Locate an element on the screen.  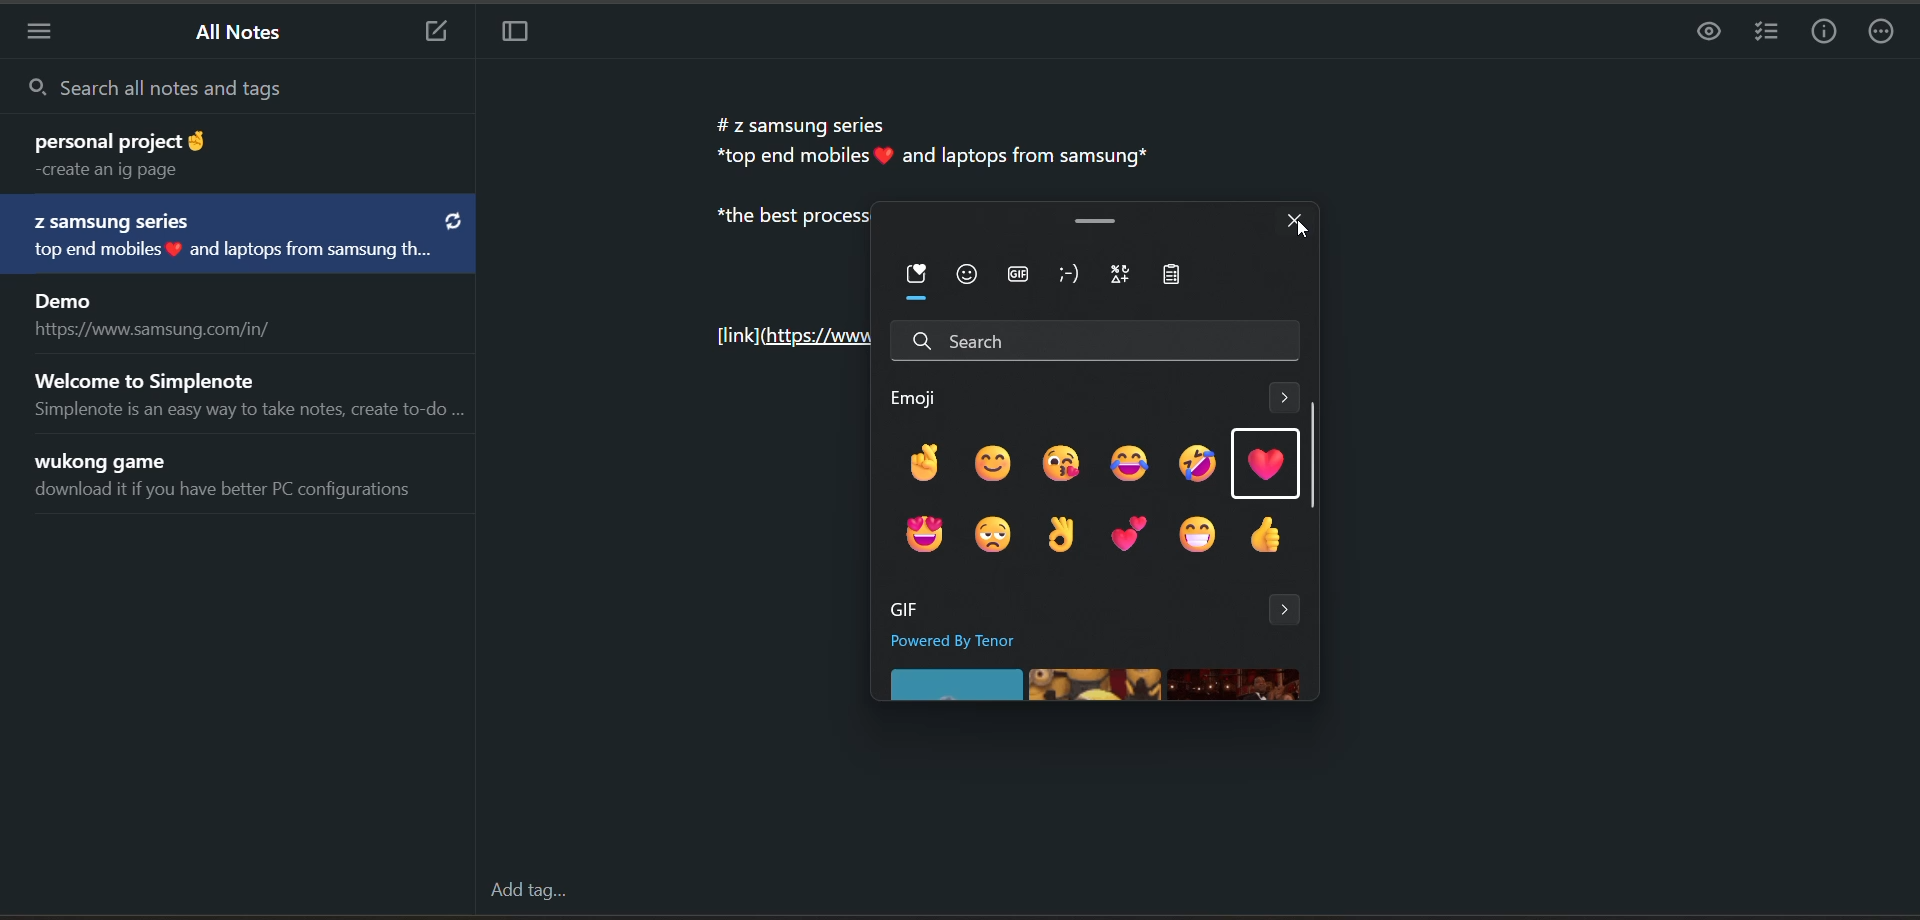
emoji 2 is located at coordinates (994, 462).